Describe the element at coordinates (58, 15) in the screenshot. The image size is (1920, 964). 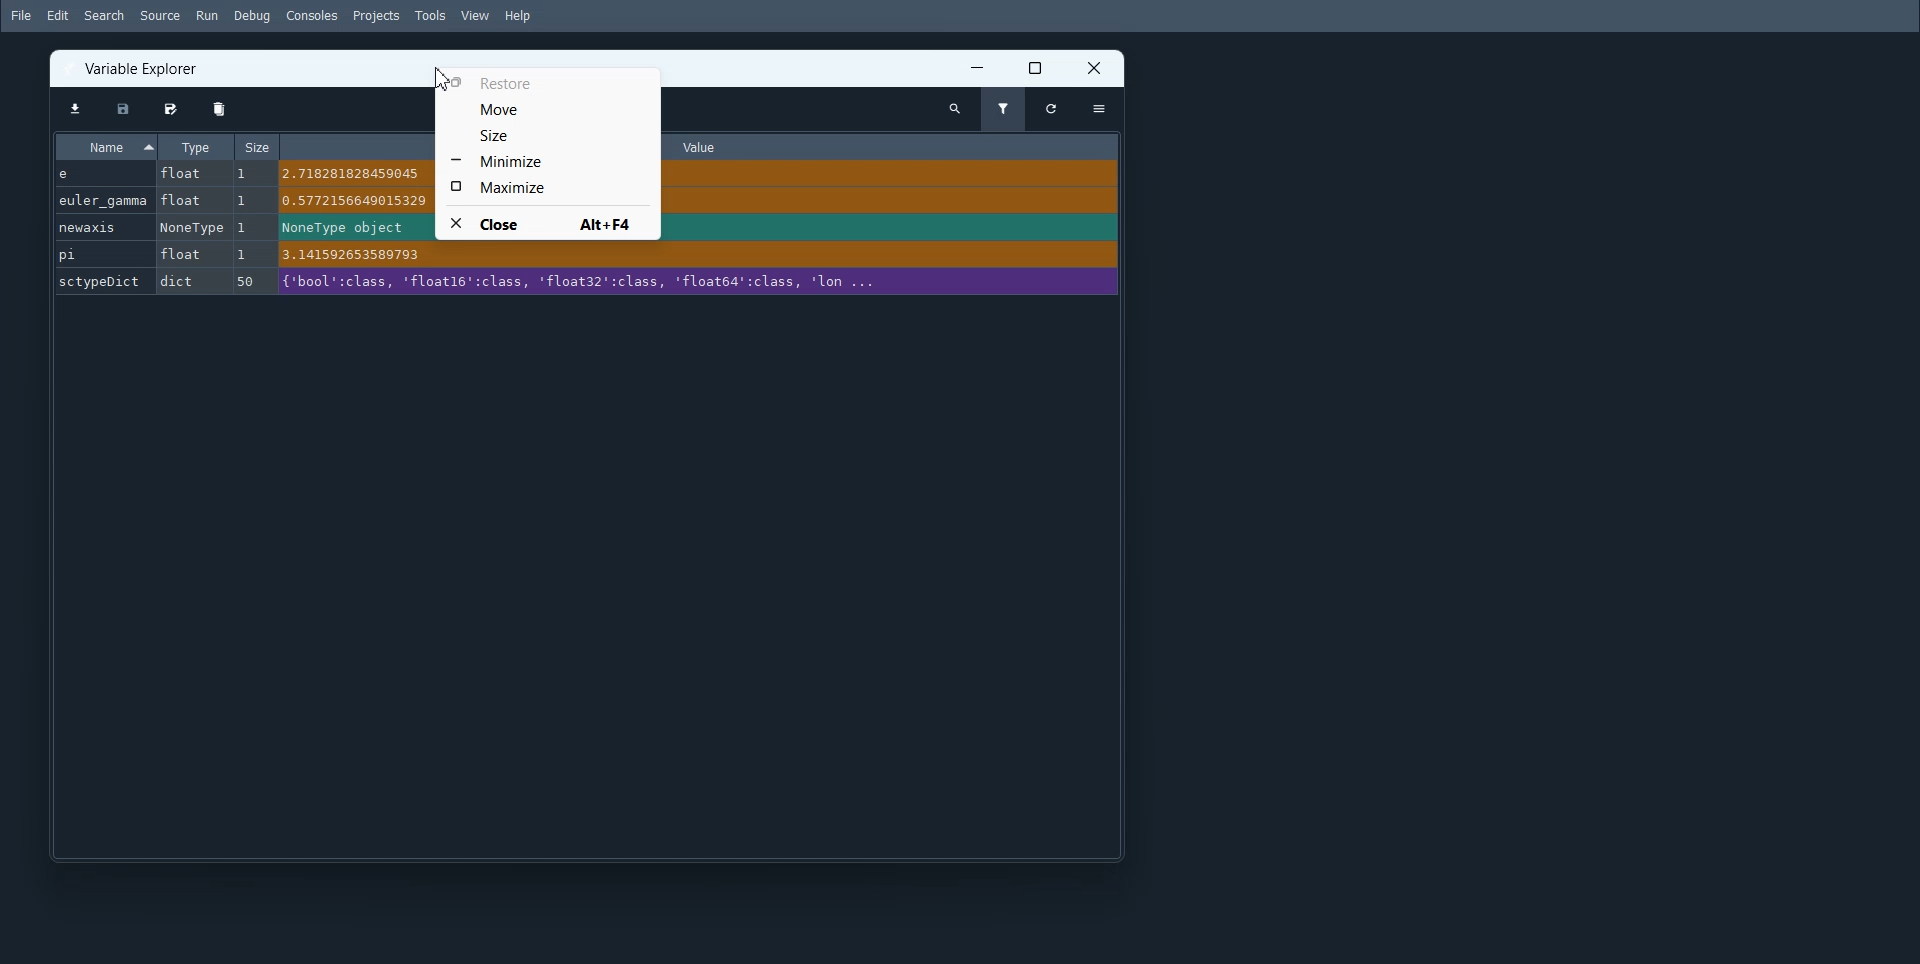
I see `Edit` at that location.